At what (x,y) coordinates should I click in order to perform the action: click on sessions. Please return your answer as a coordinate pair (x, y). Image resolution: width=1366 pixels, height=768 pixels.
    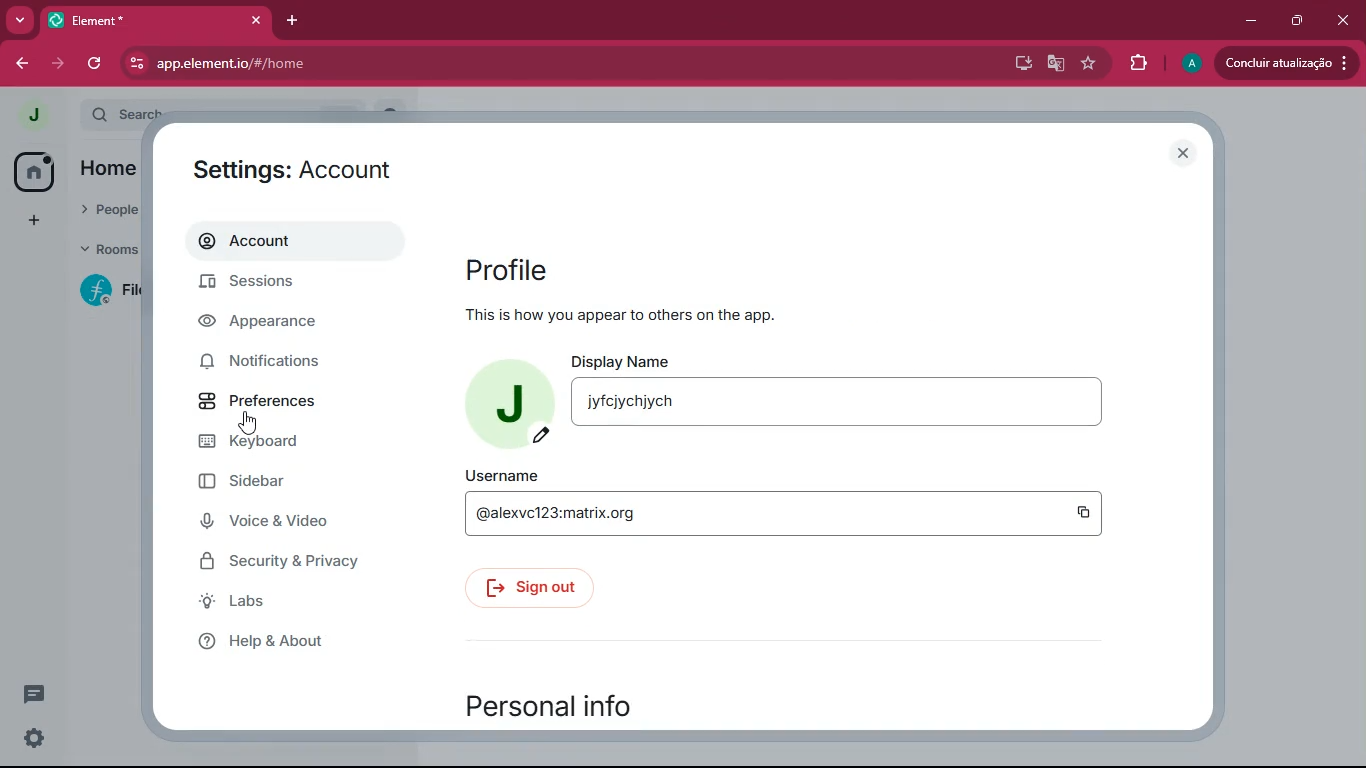
    Looking at the image, I should click on (282, 284).